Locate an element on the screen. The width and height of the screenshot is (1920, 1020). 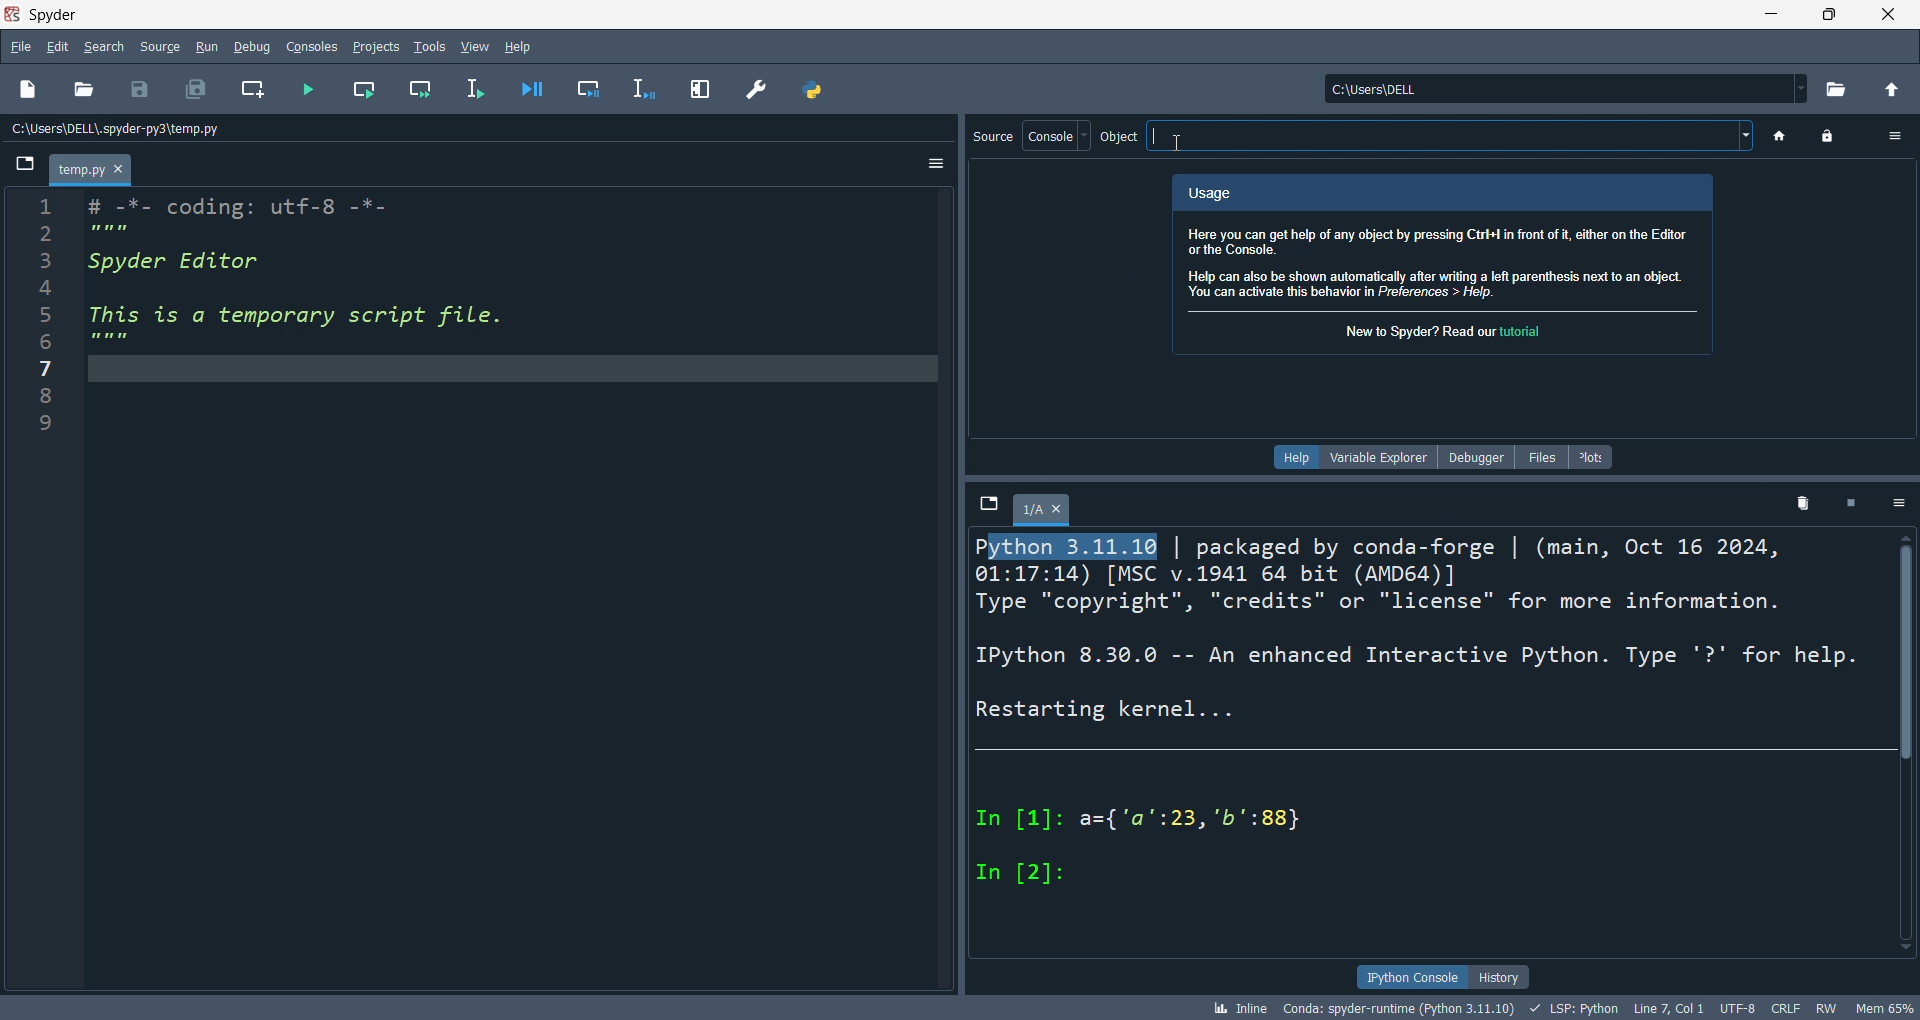
home is located at coordinates (1780, 137).